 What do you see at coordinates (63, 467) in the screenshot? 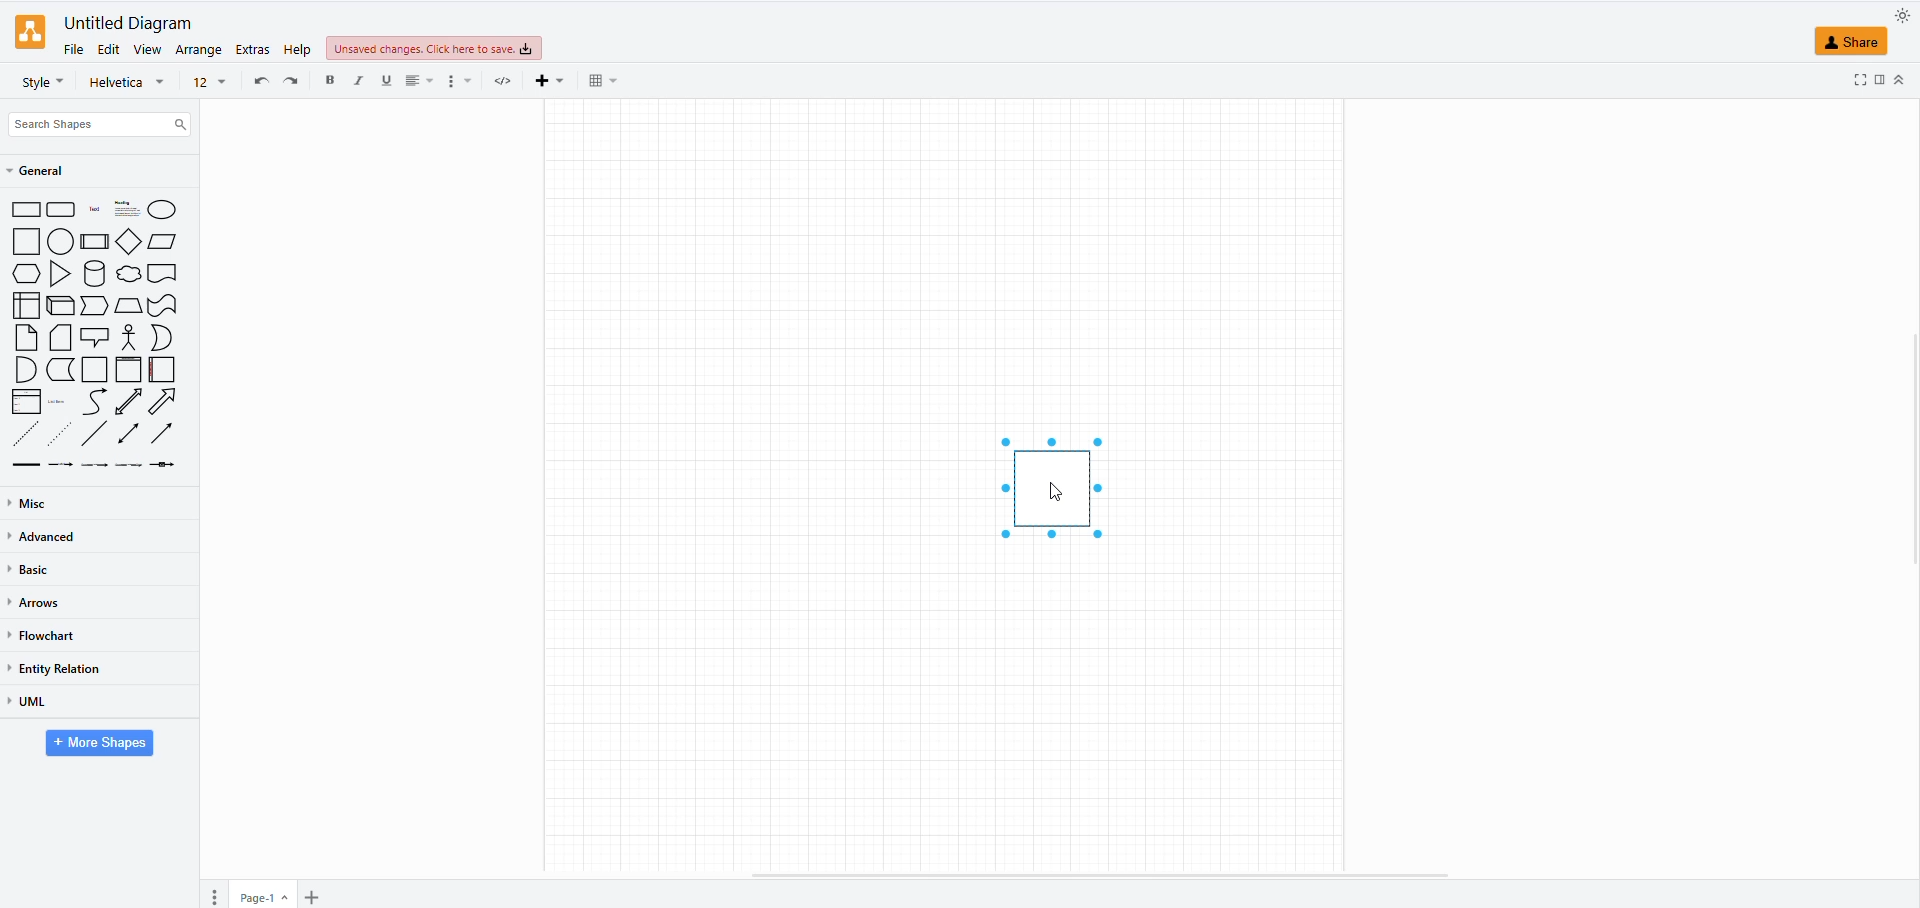
I see `connector with label` at bounding box center [63, 467].